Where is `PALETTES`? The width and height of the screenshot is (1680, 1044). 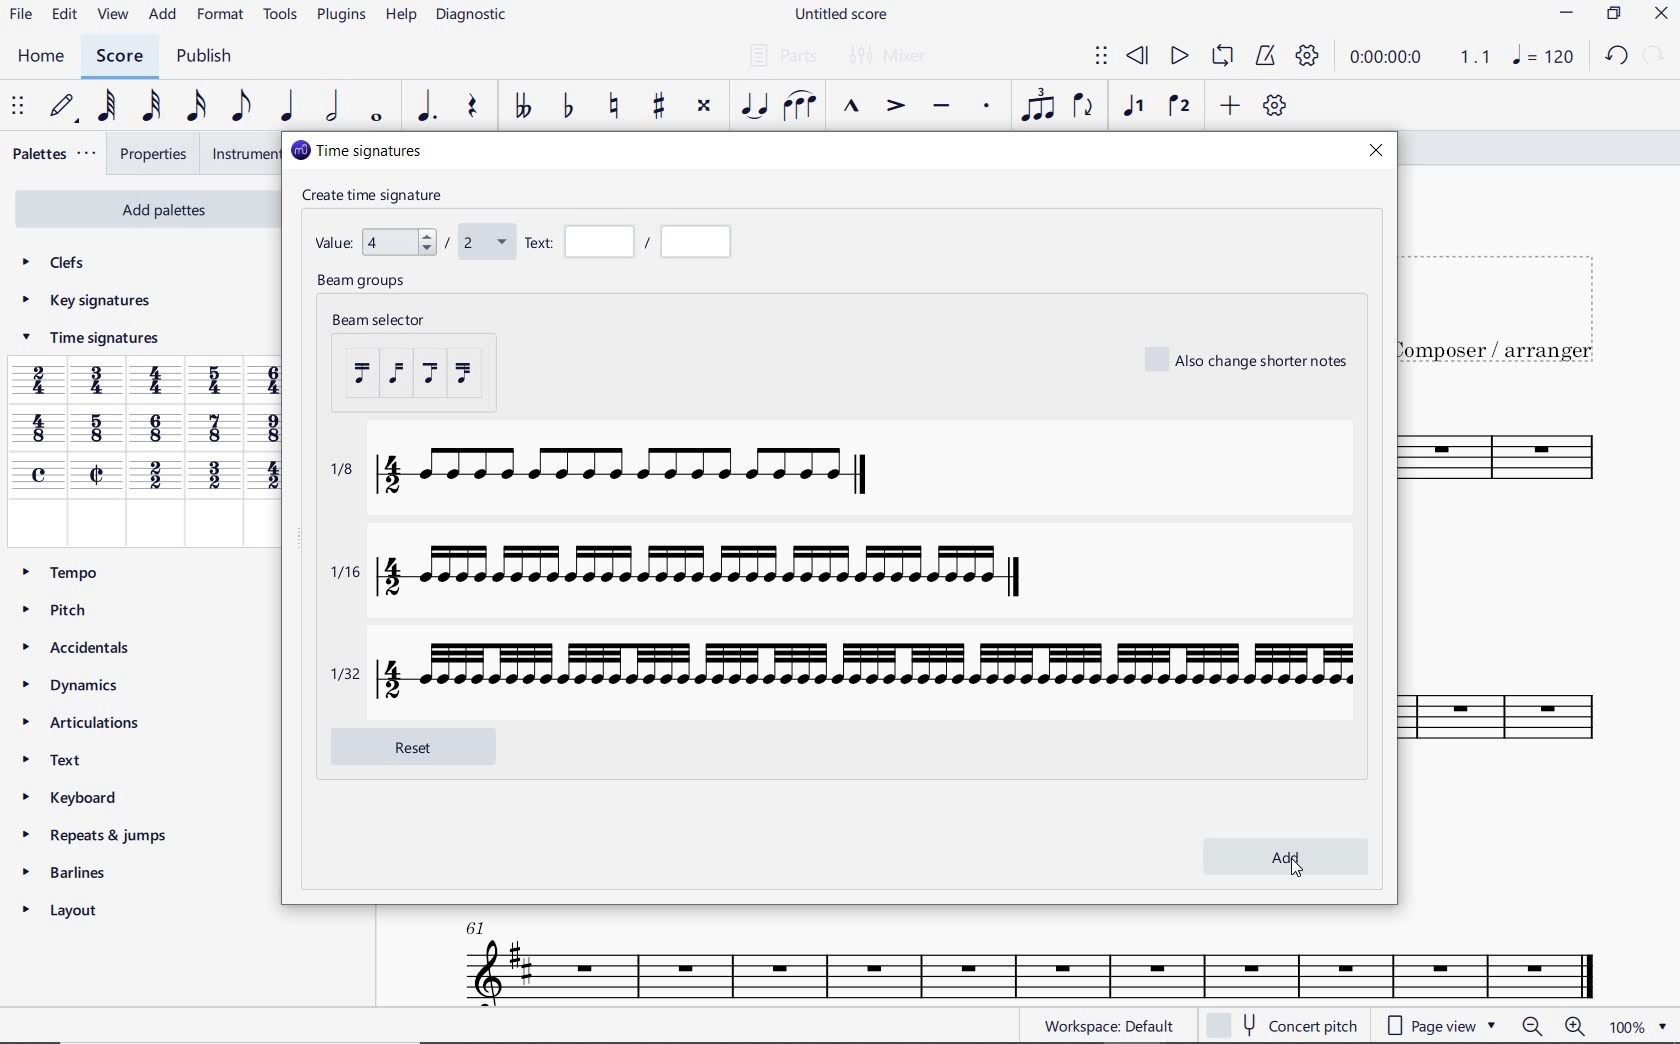 PALETTES is located at coordinates (55, 154).